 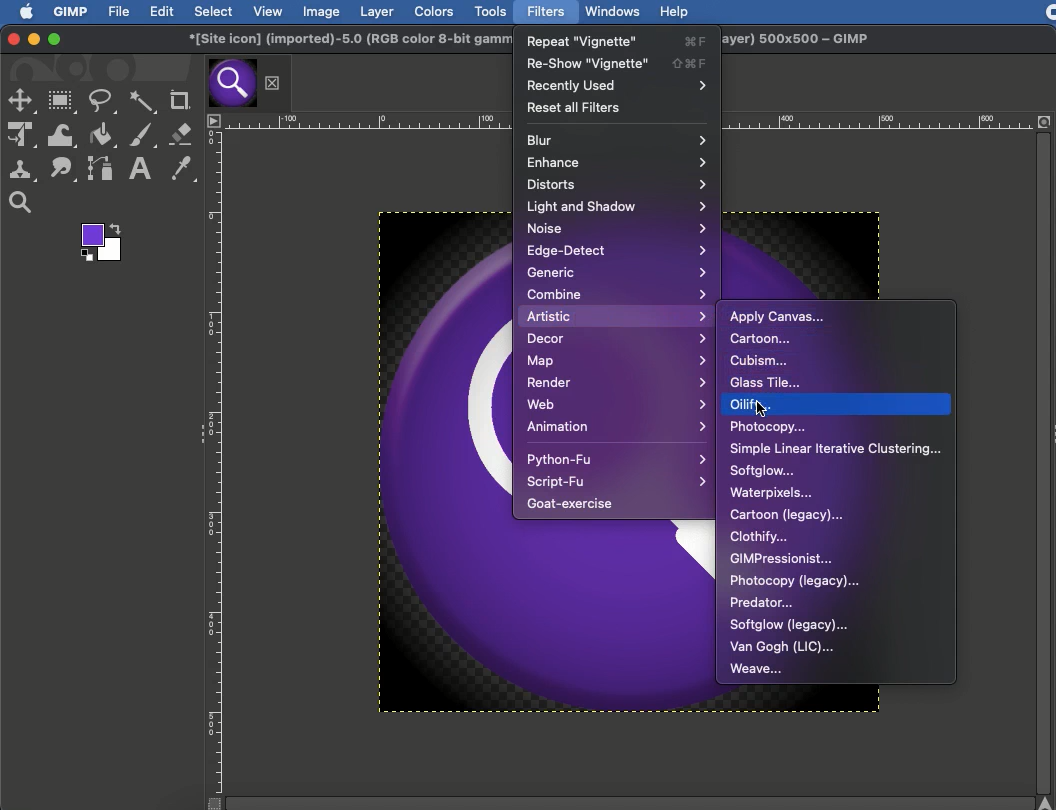 I want to click on Maximize, so click(x=53, y=40).